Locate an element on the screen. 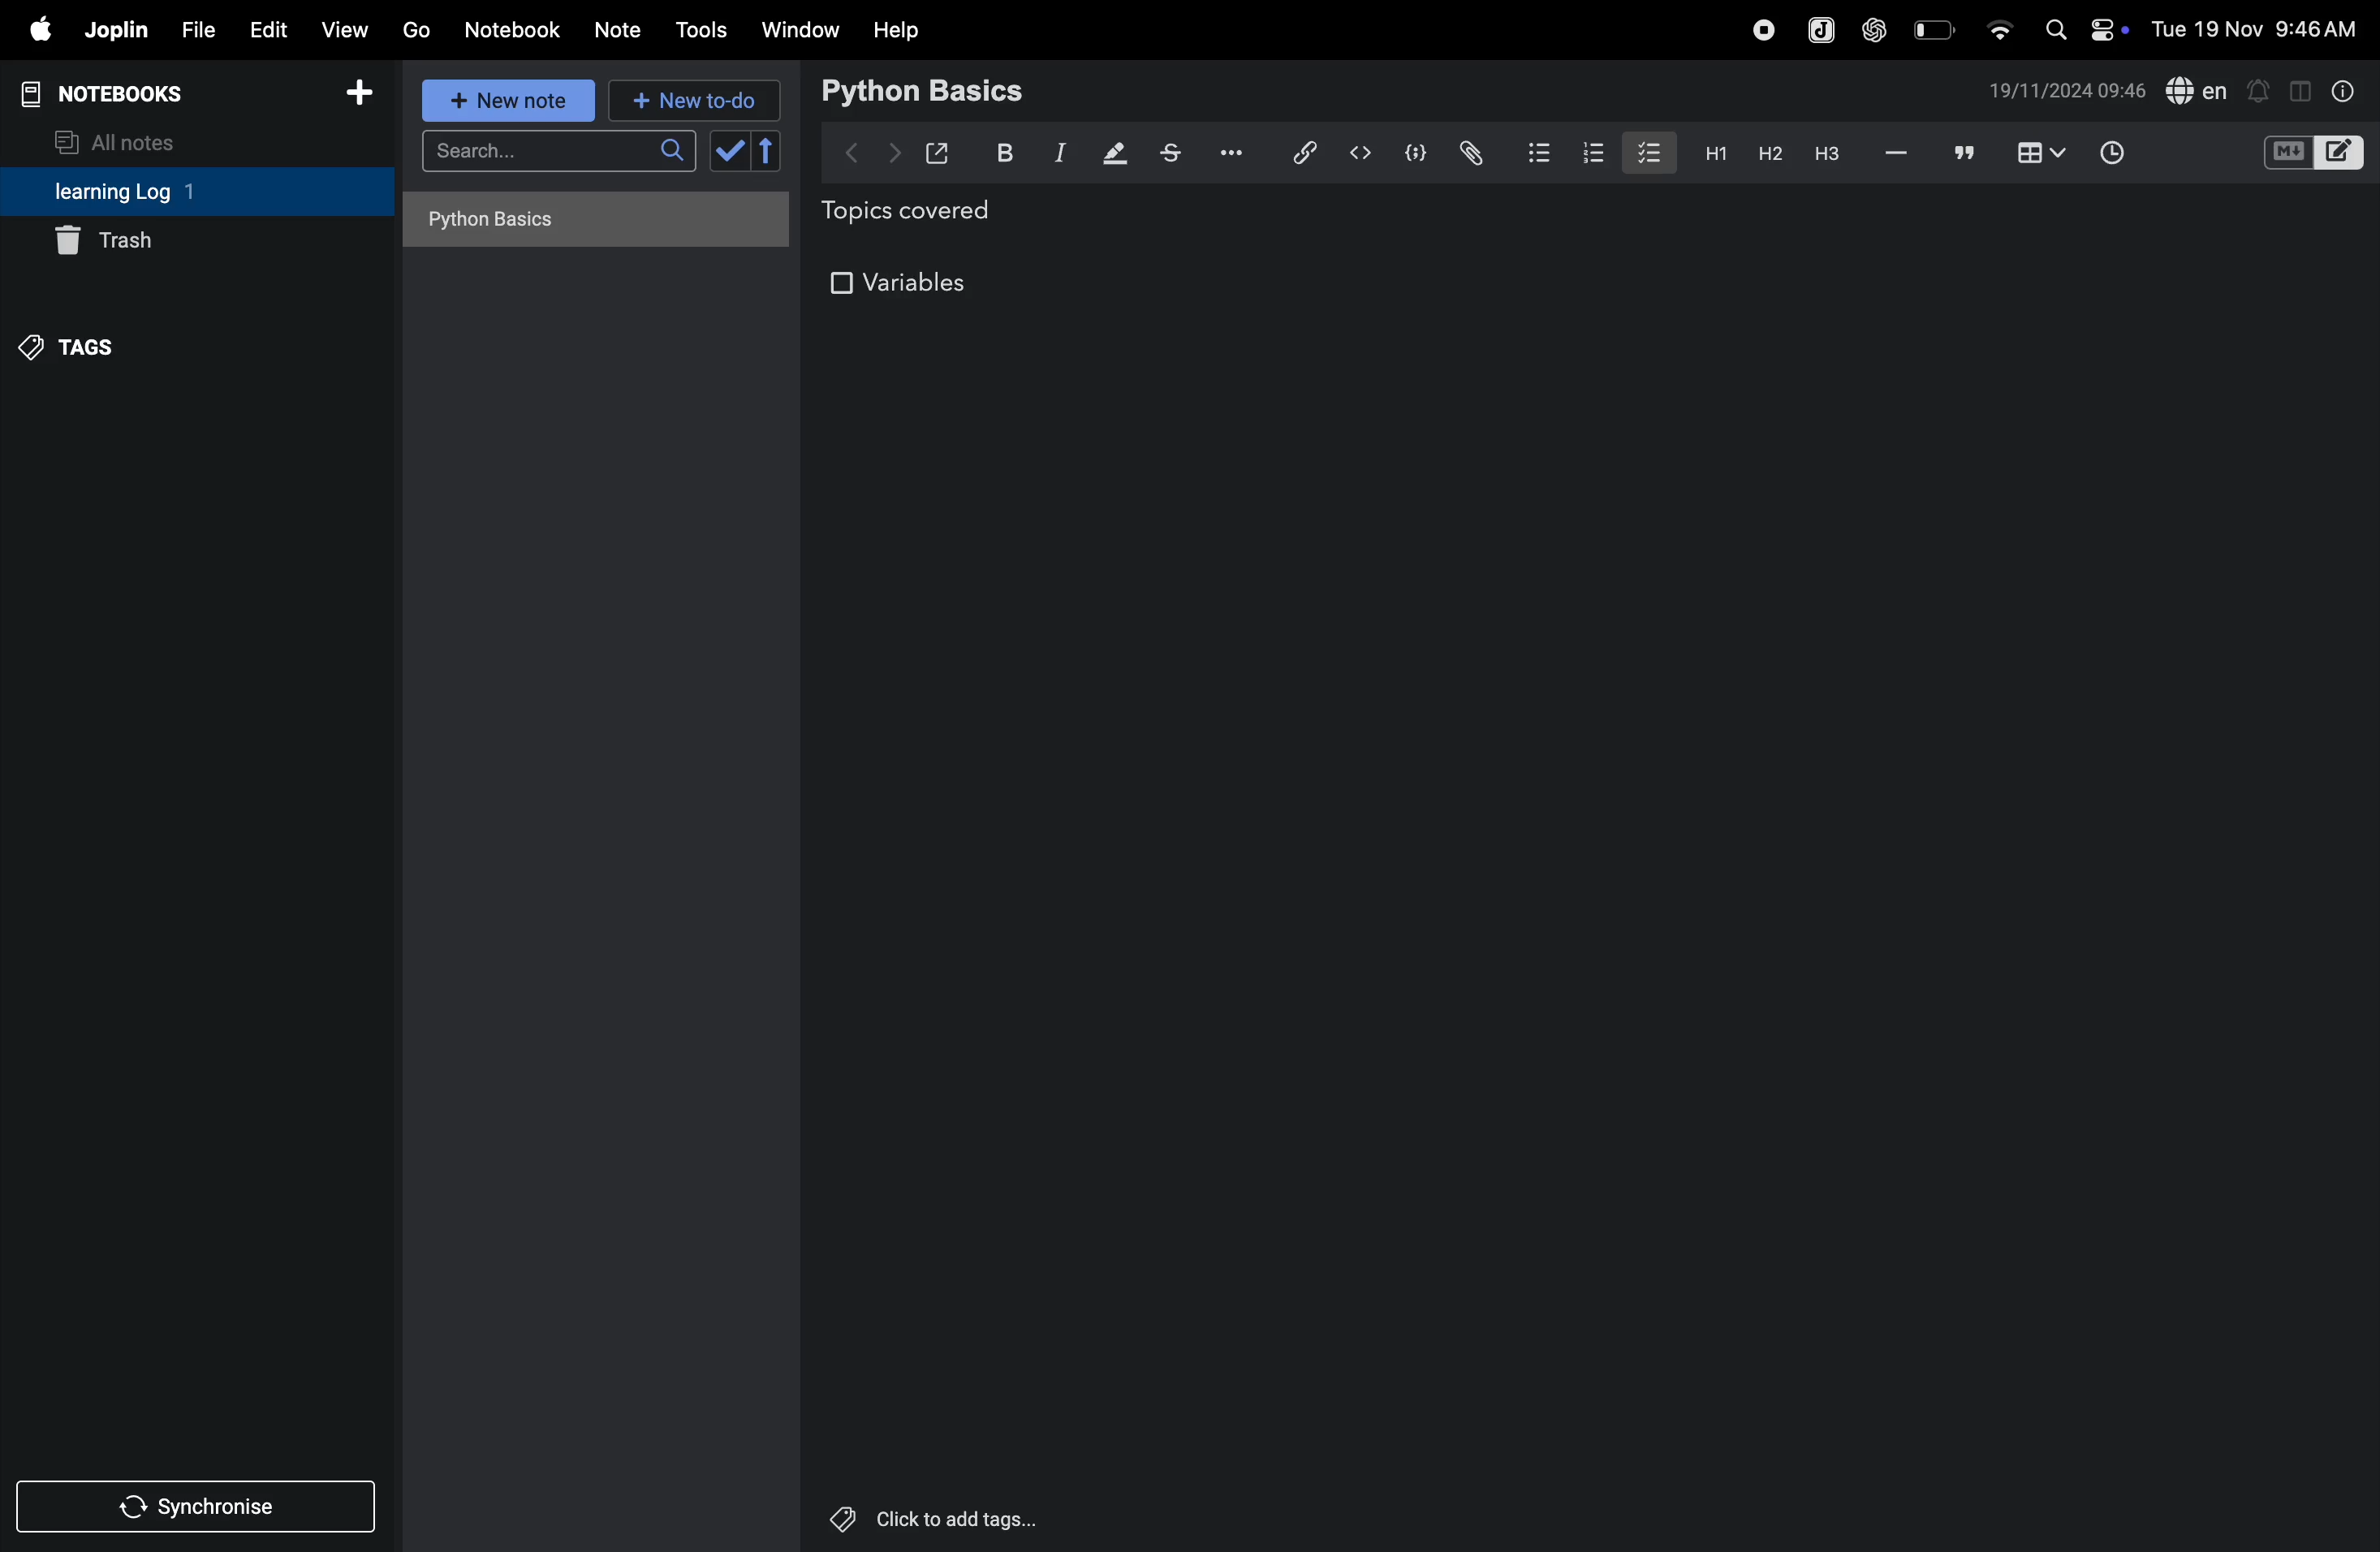 The width and height of the screenshot is (2380, 1552). joplin is located at coordinates (1818, 29).